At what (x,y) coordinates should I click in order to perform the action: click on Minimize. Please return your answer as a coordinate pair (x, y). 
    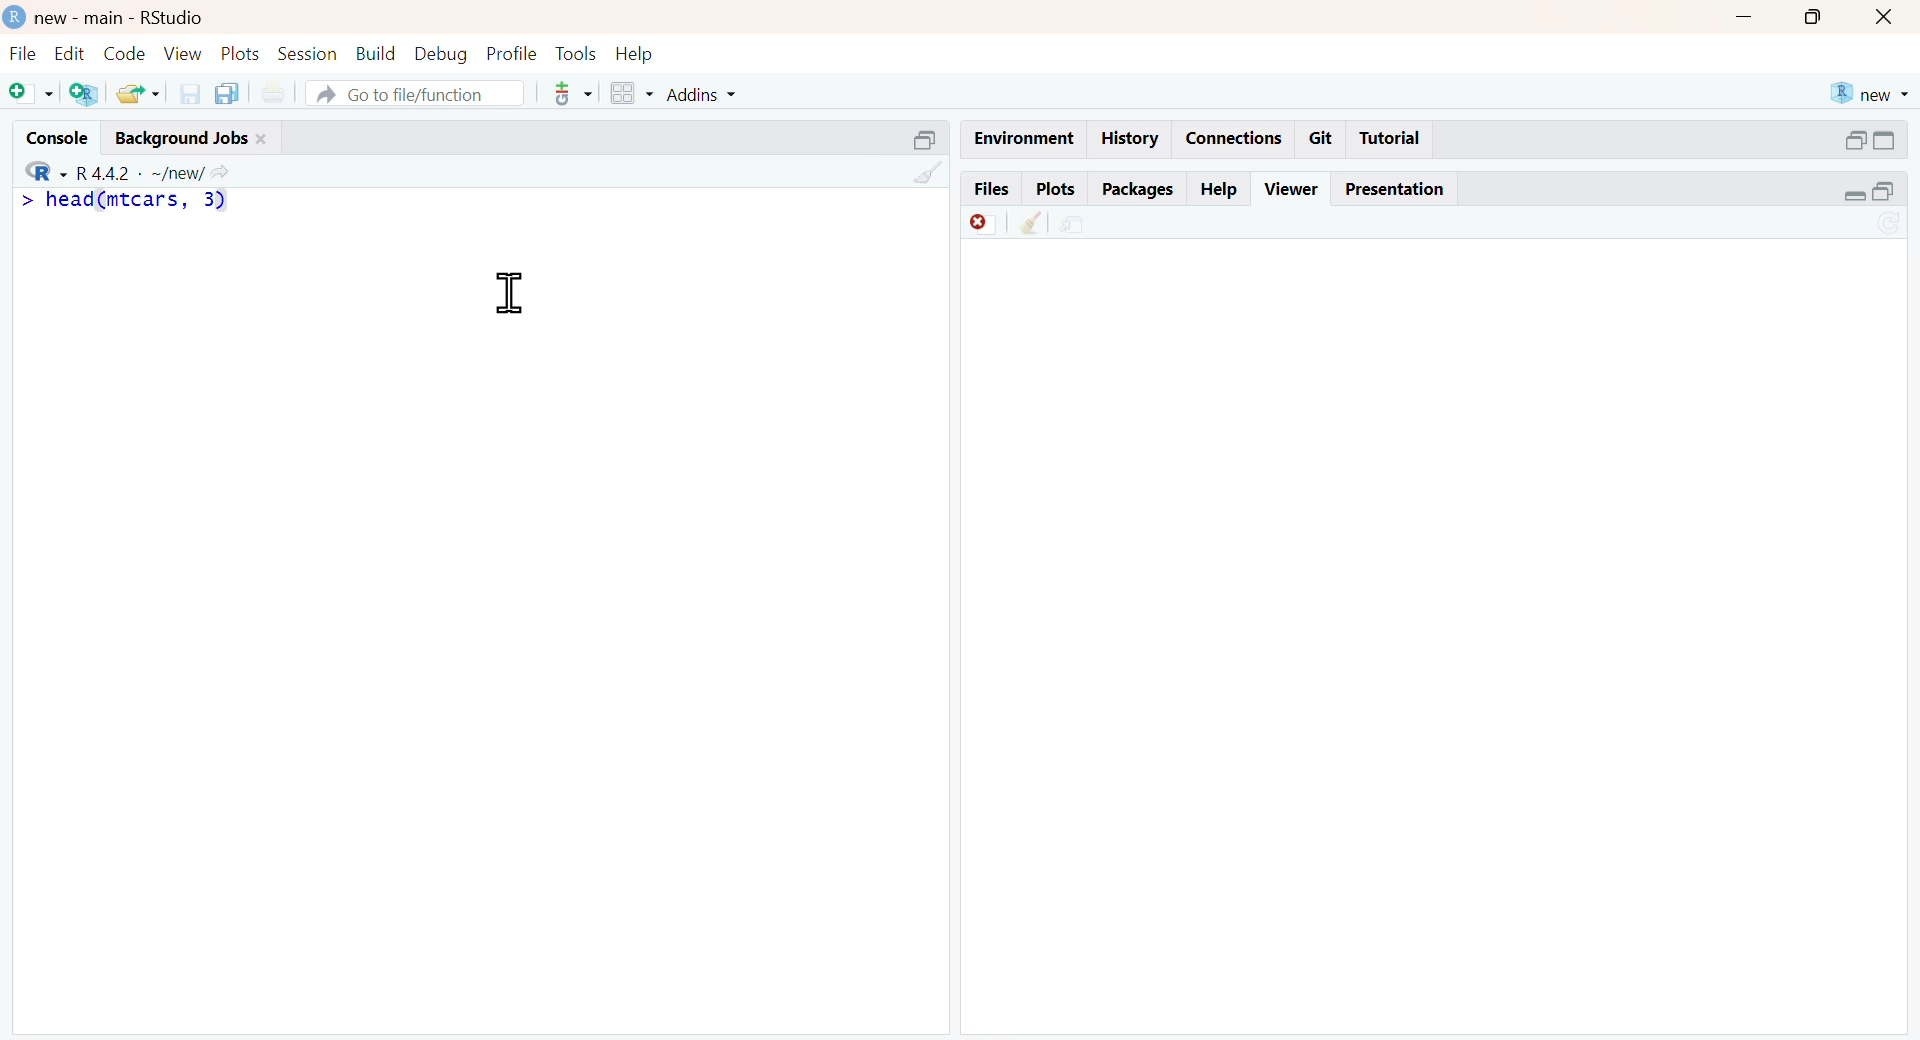
    Looking at the image, I should click on (911, 137).